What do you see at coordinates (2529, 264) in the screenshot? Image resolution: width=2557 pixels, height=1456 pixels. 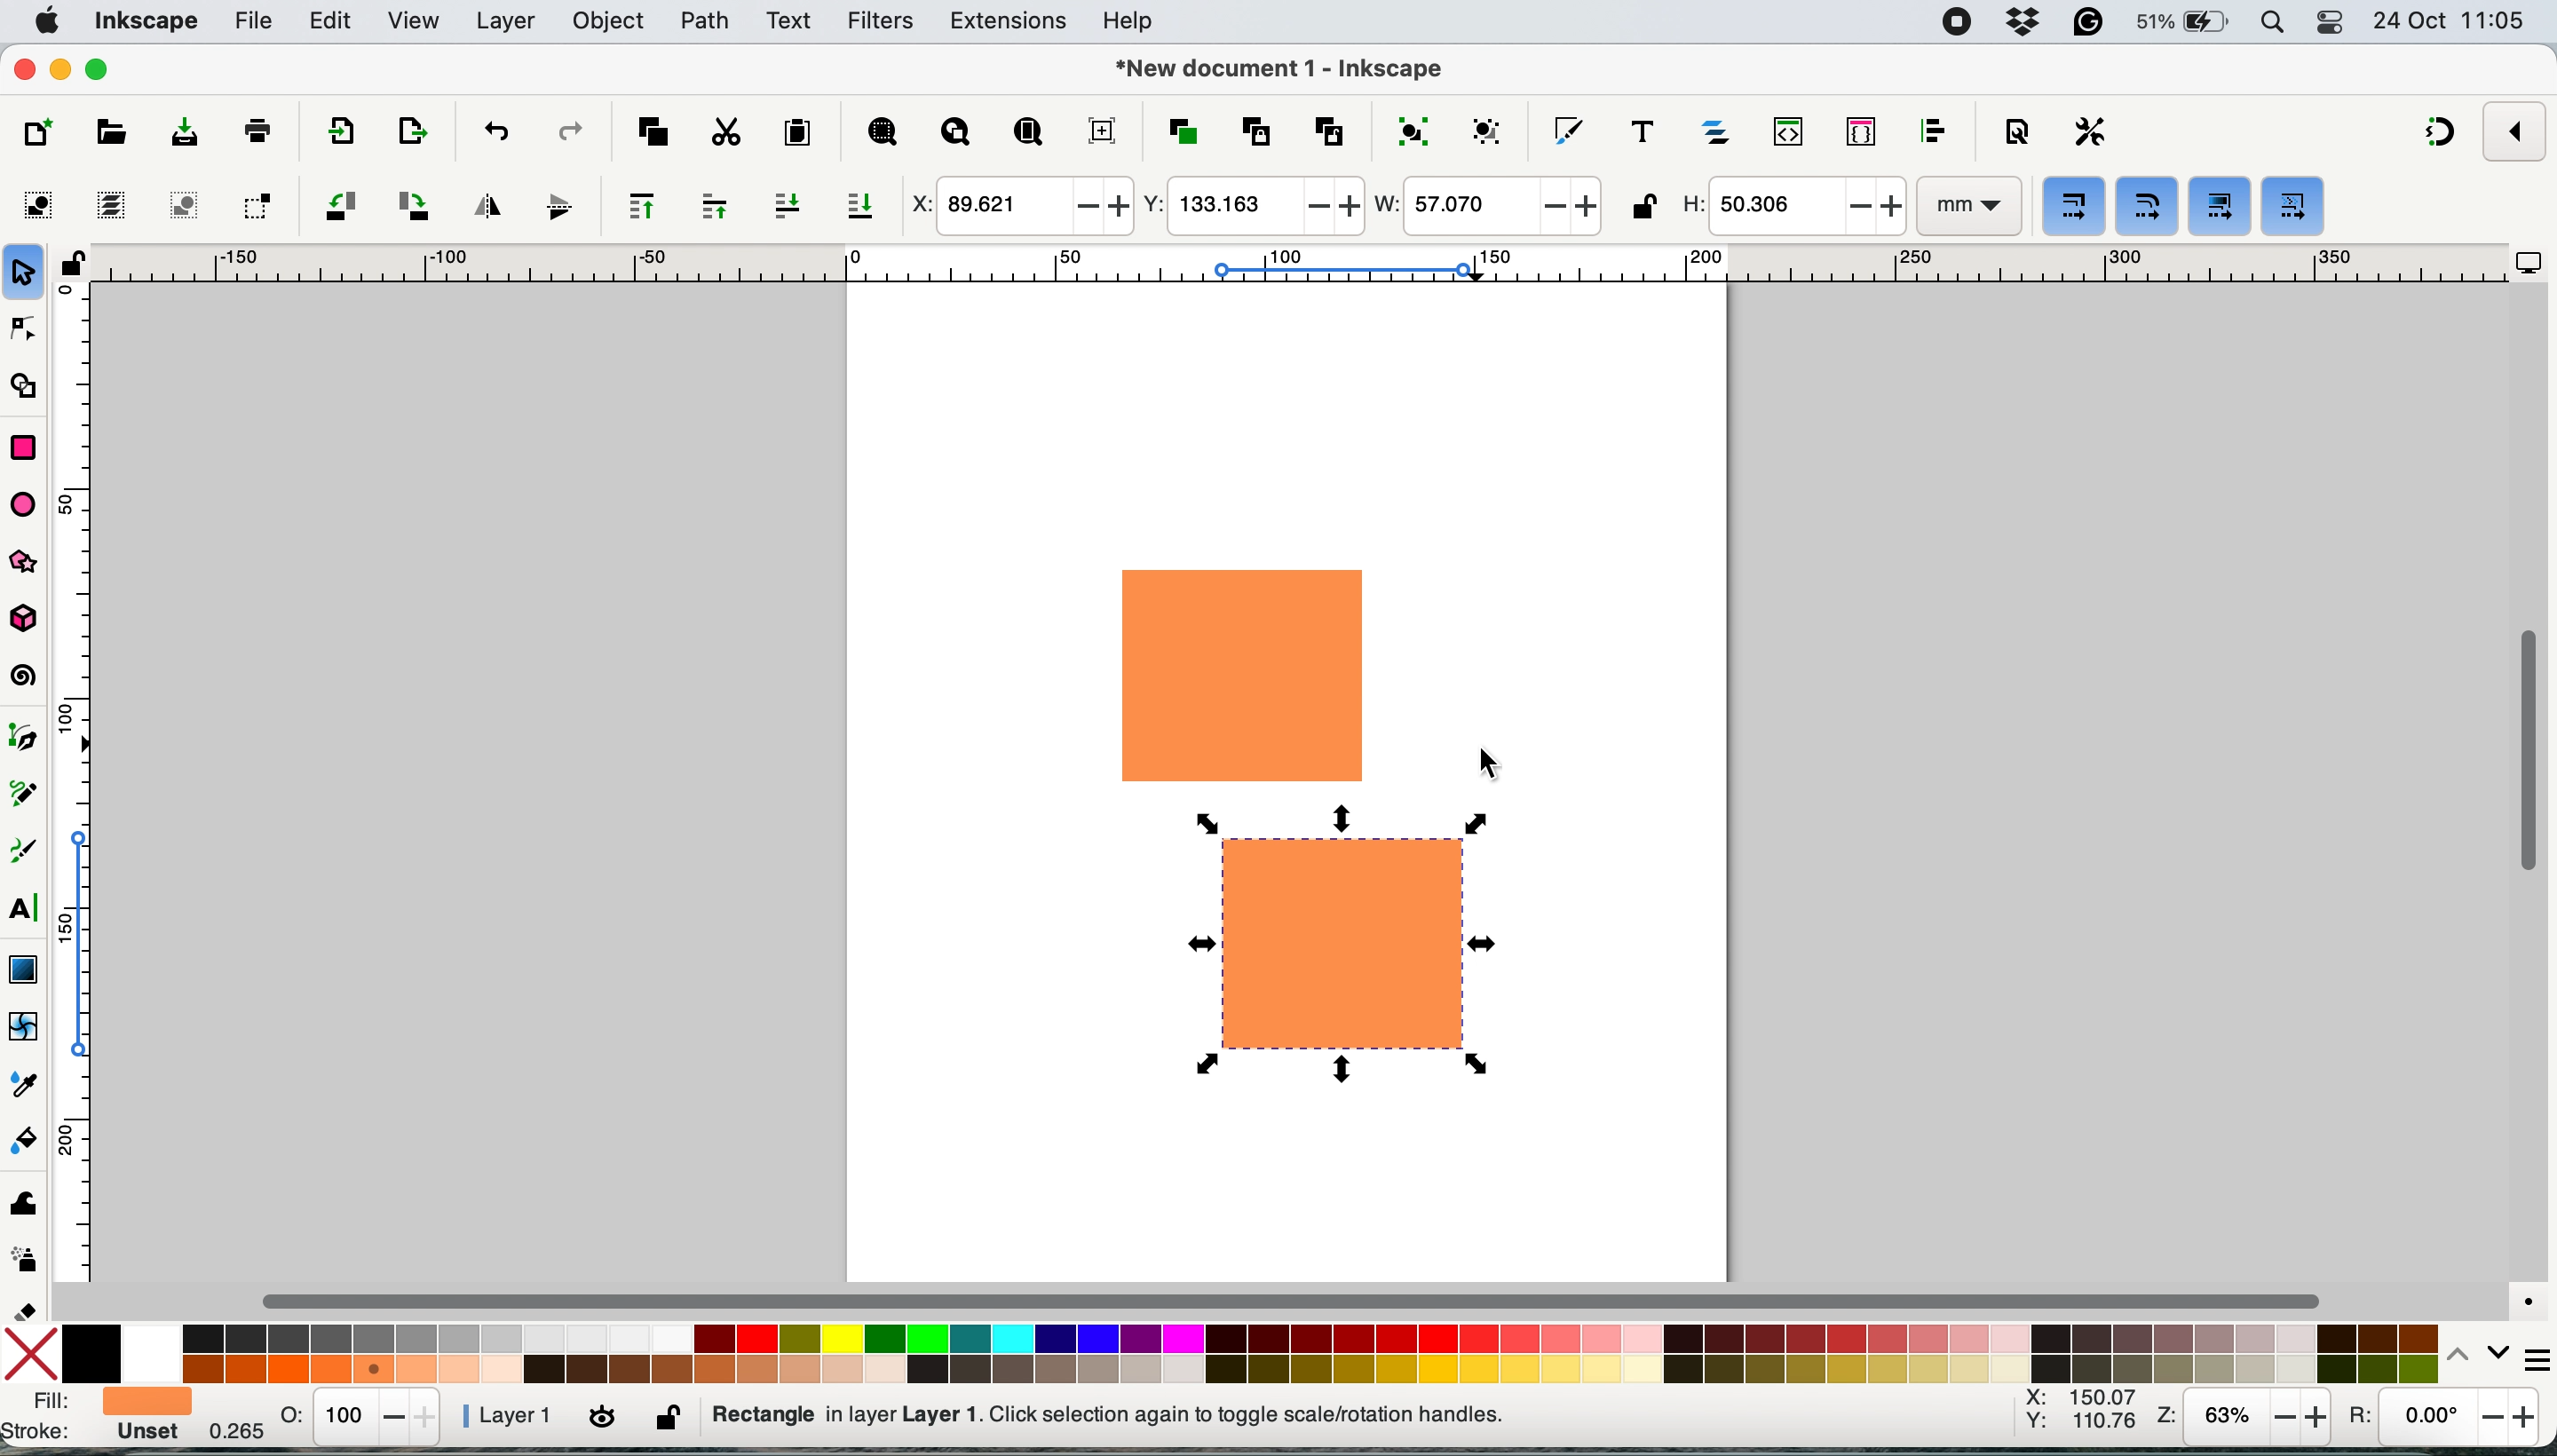 I see `display options` at bounding box center [2529, 264].